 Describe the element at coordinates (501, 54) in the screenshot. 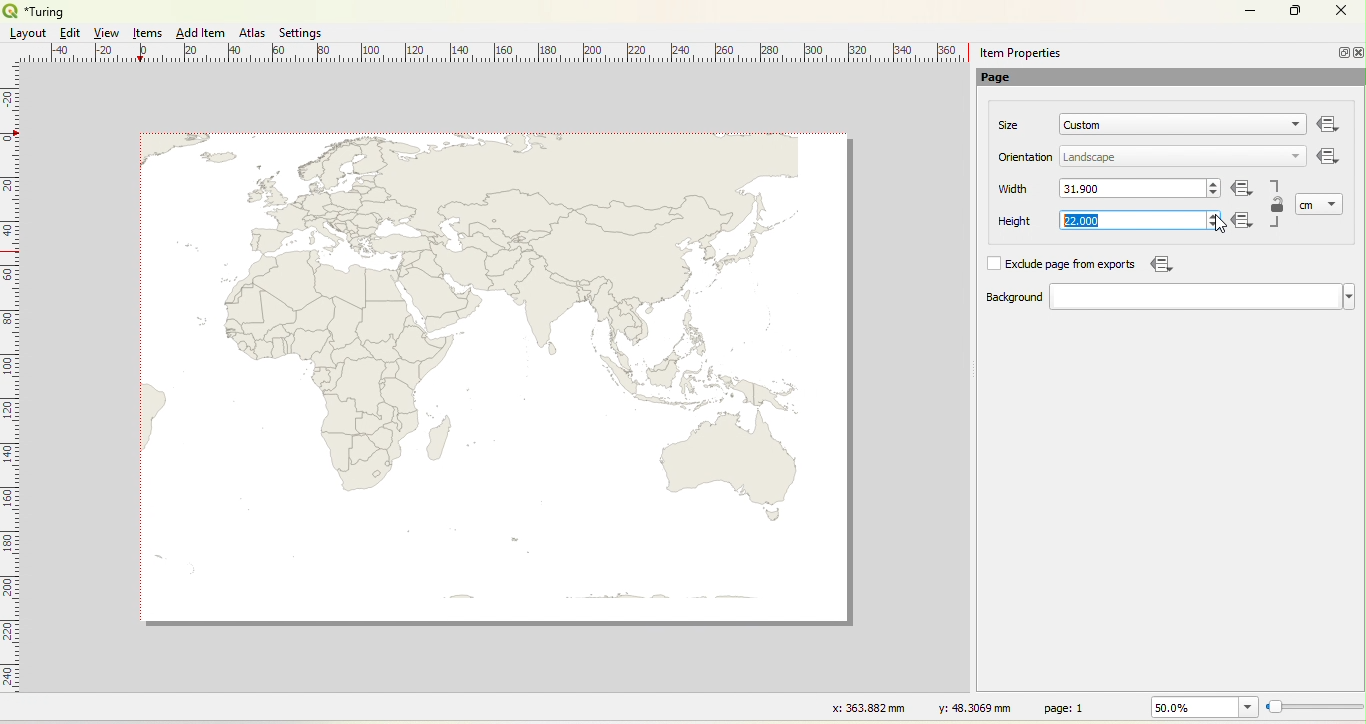

I see `Ruler` at that location.